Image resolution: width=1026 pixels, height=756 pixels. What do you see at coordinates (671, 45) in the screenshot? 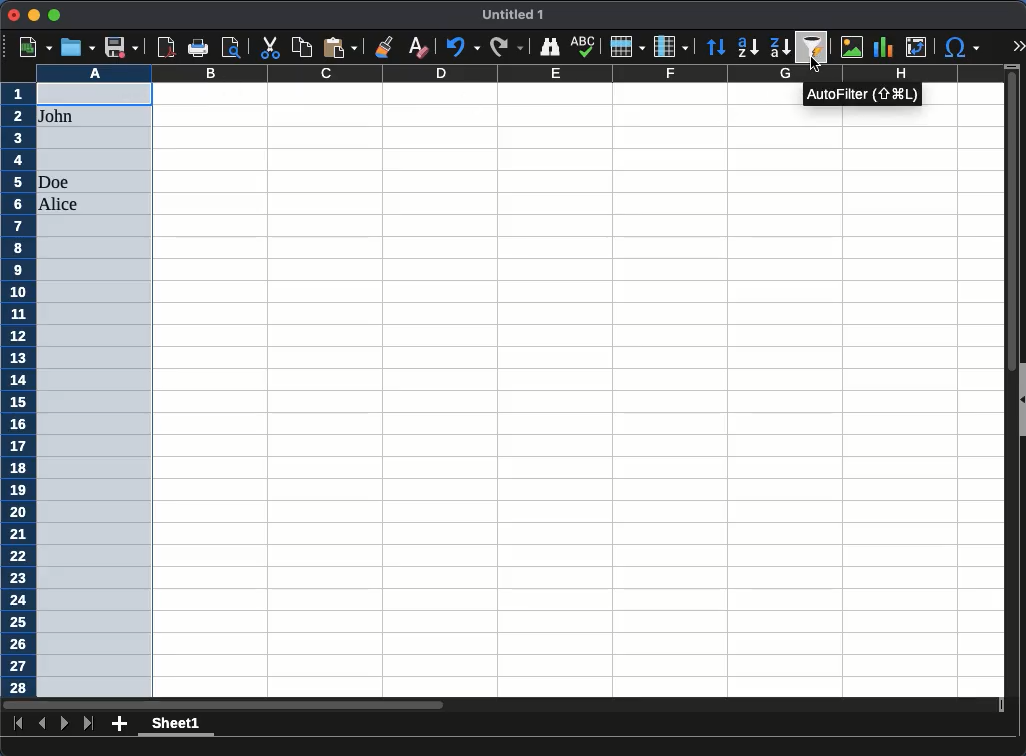
I see `column` at bounding box center [671, 45].